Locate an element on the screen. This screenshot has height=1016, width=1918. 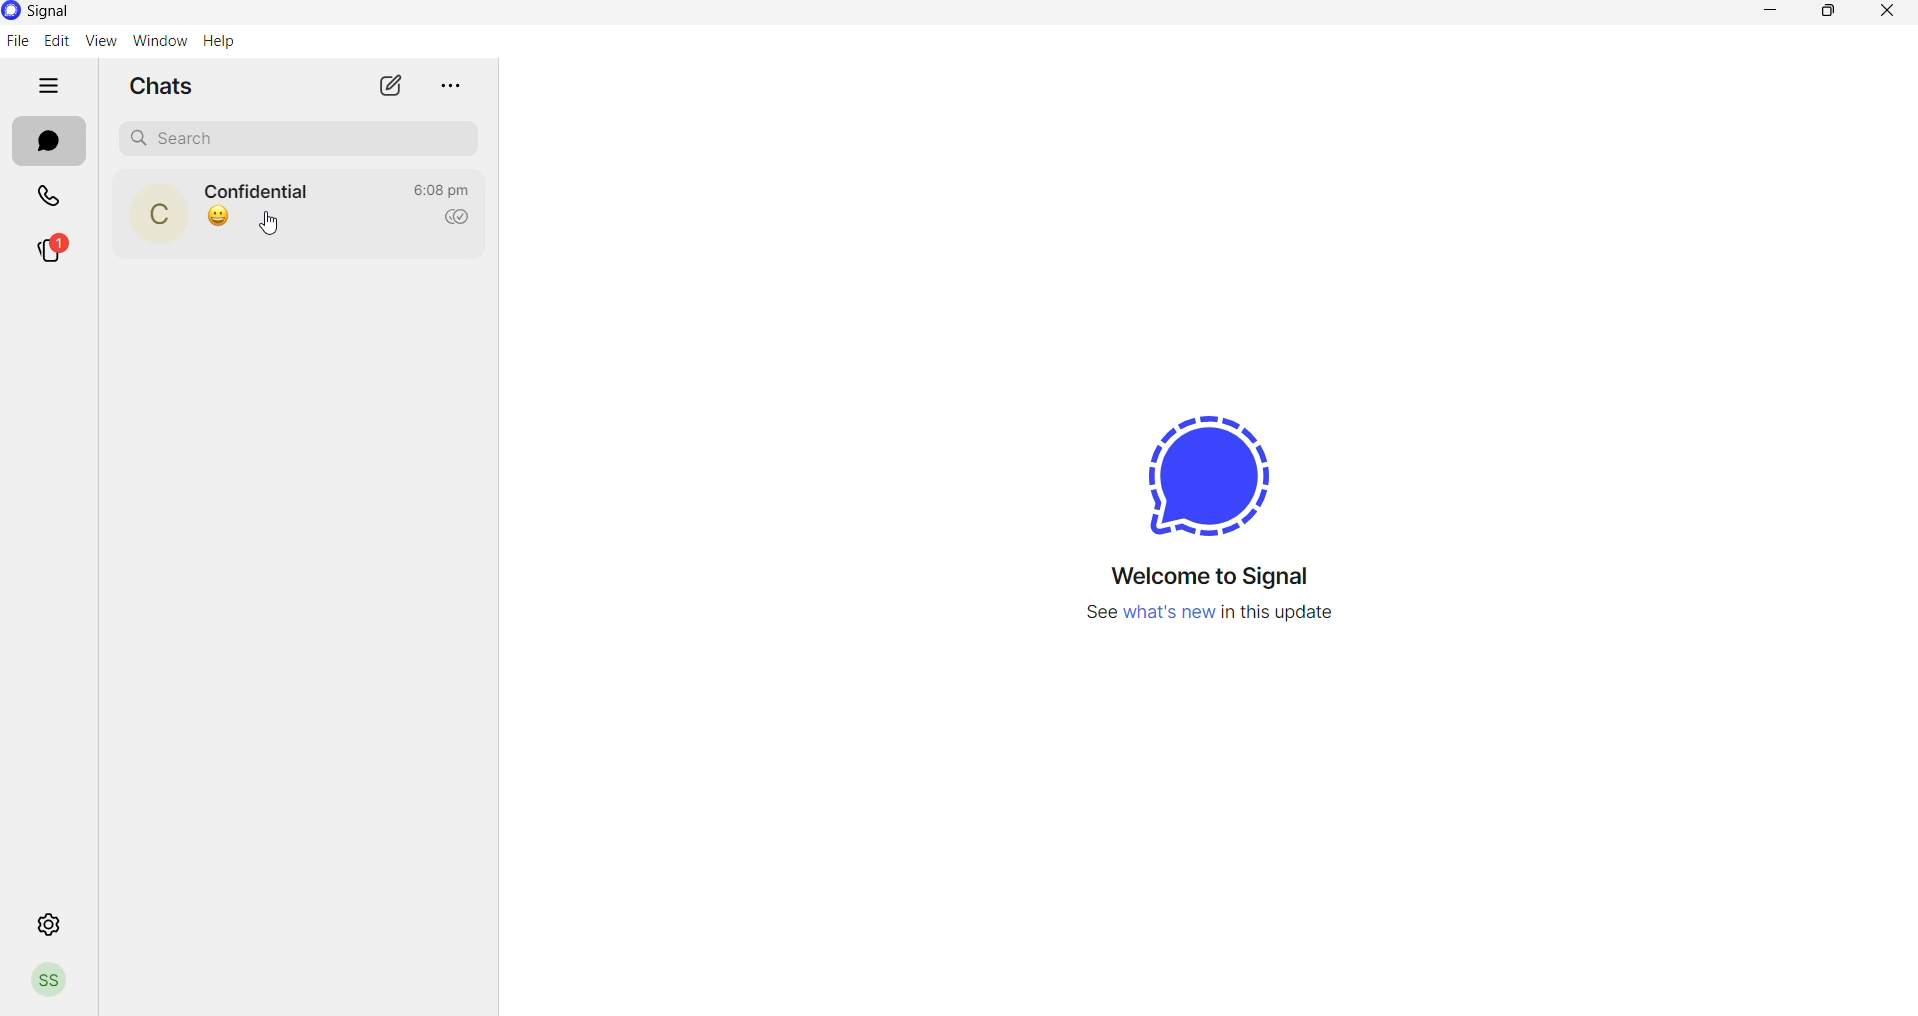
settings is located at coordinates (51, 921).